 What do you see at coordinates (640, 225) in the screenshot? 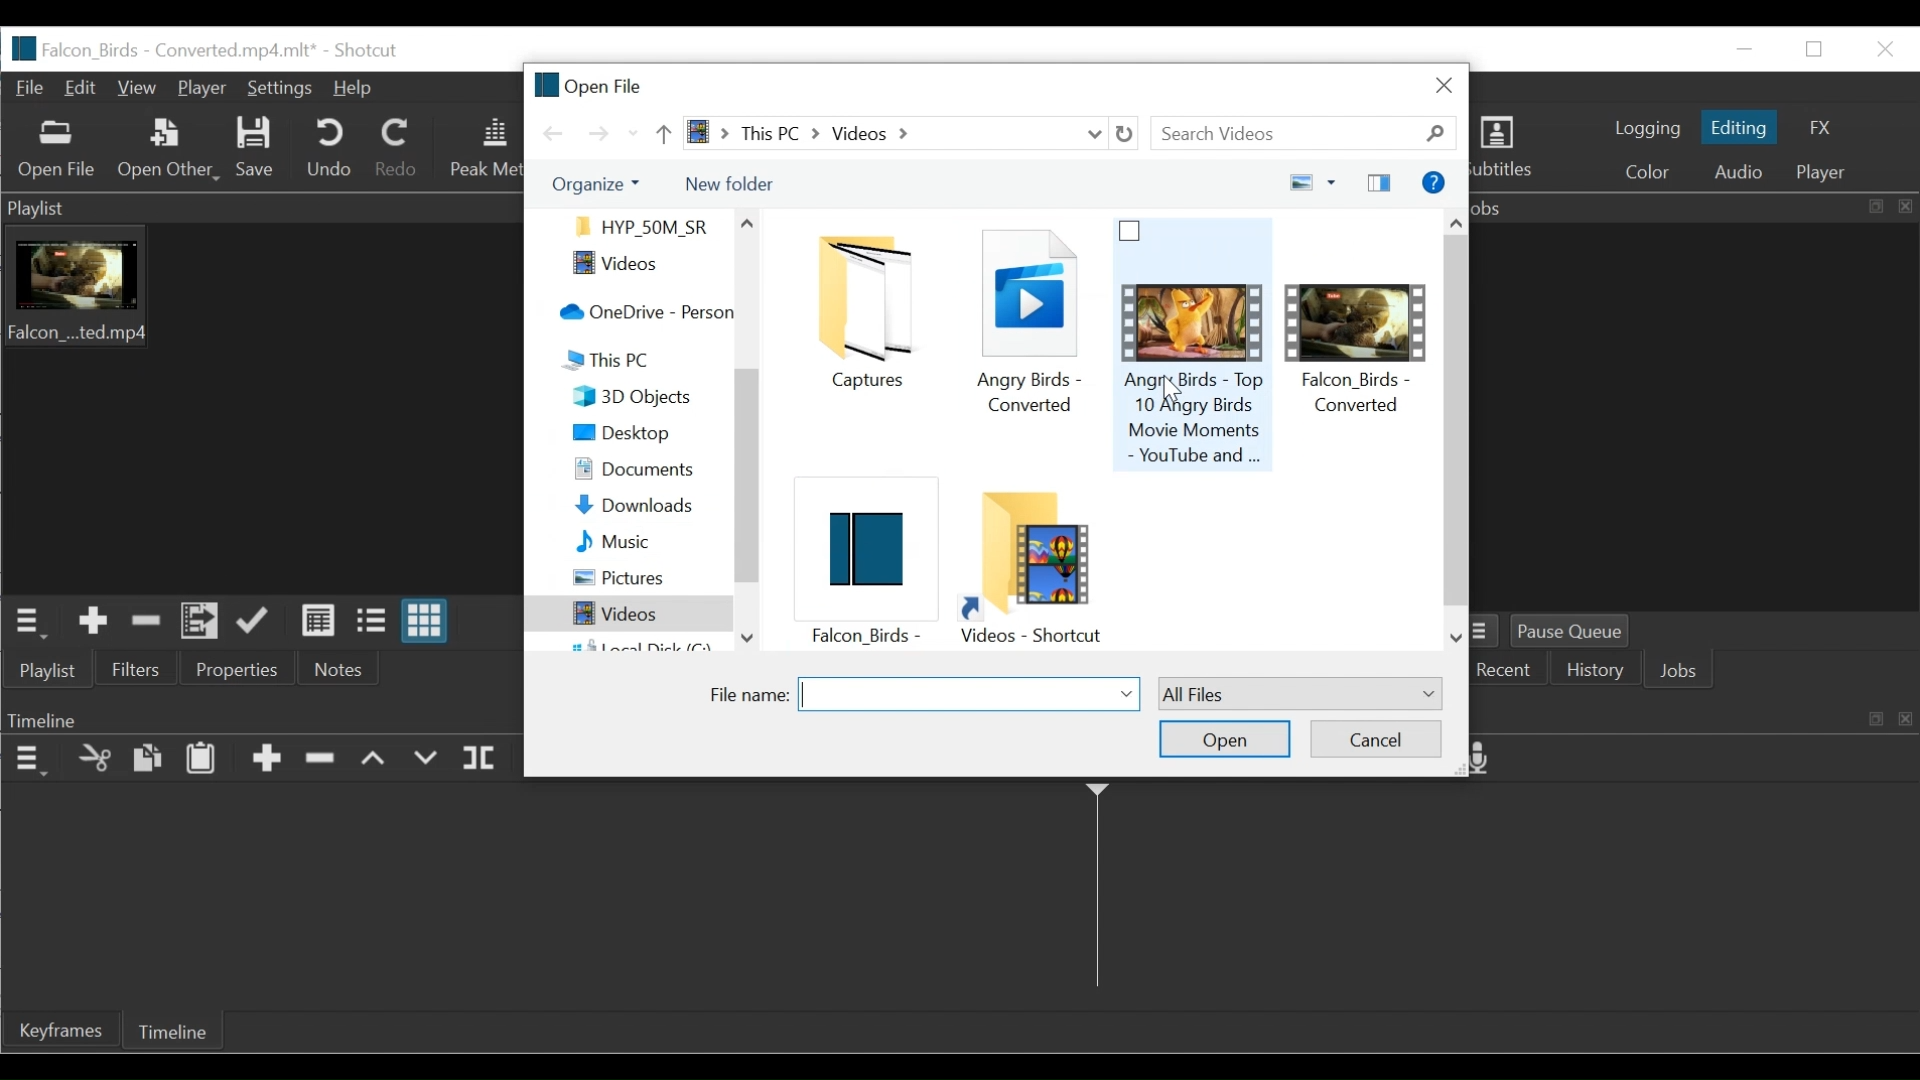
I see ` HYP_S0M_SR` at bounding box center [640, 225].